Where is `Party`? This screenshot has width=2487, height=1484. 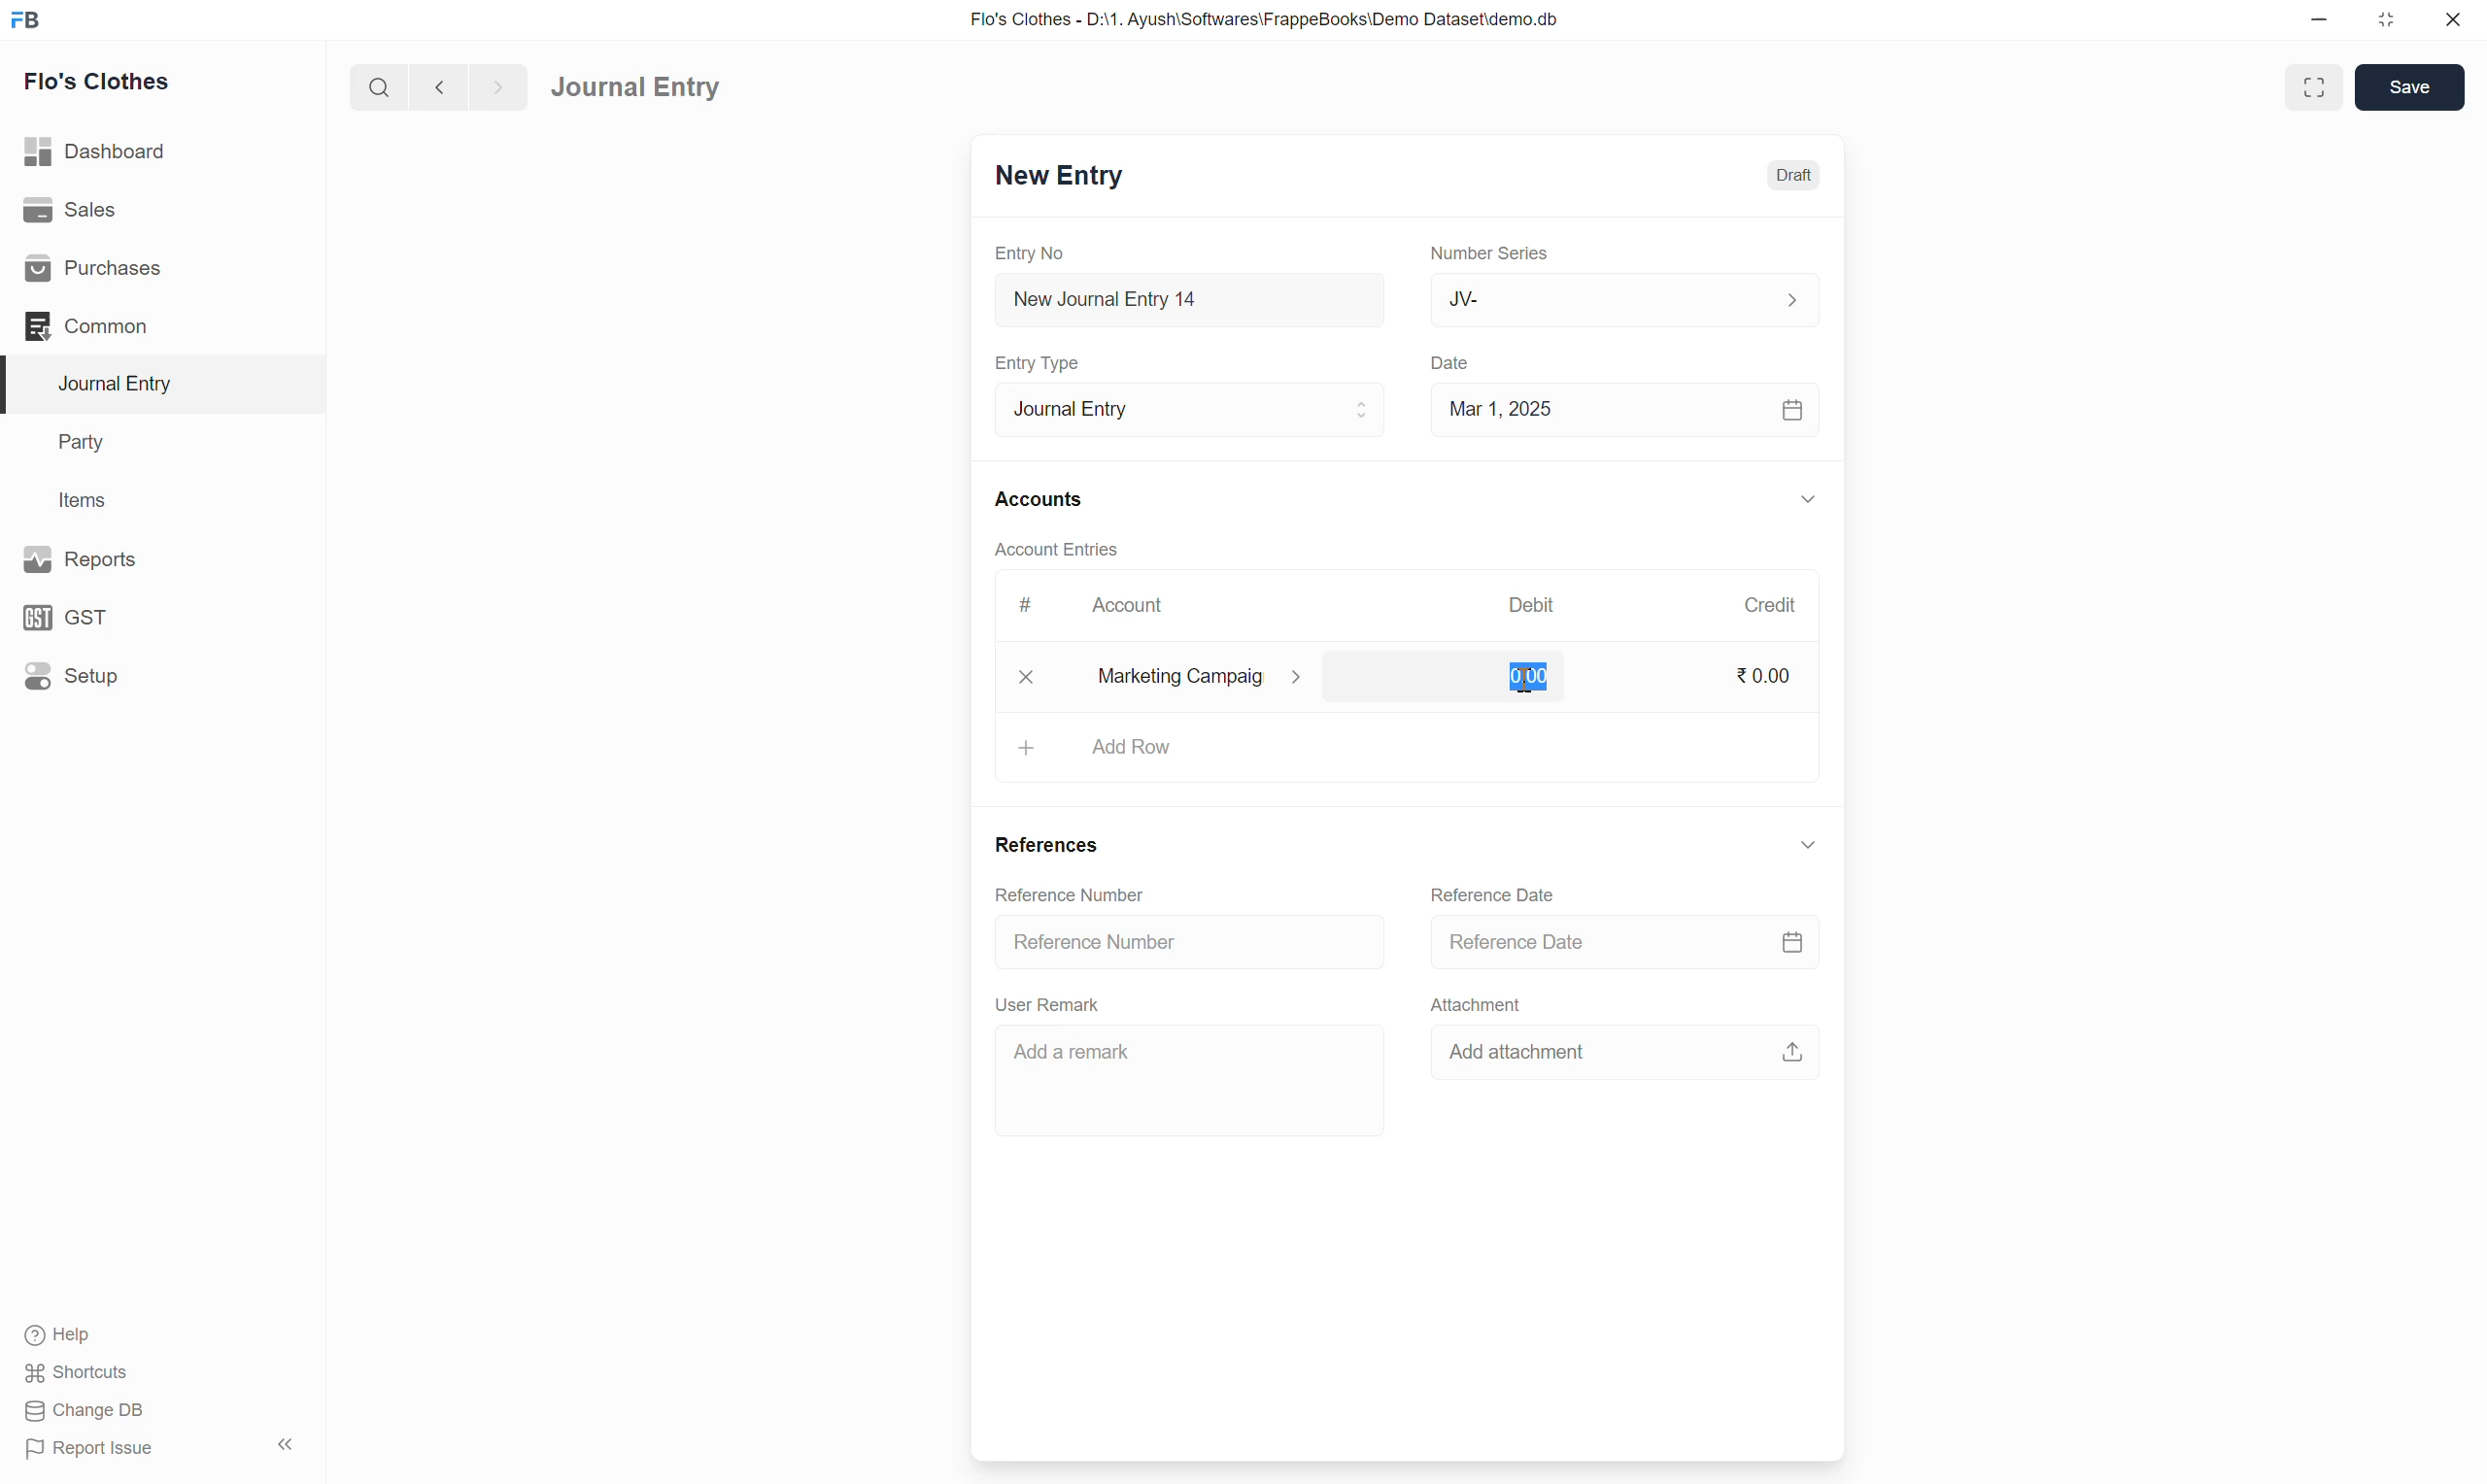
Party is located at coordinates (87, 444).